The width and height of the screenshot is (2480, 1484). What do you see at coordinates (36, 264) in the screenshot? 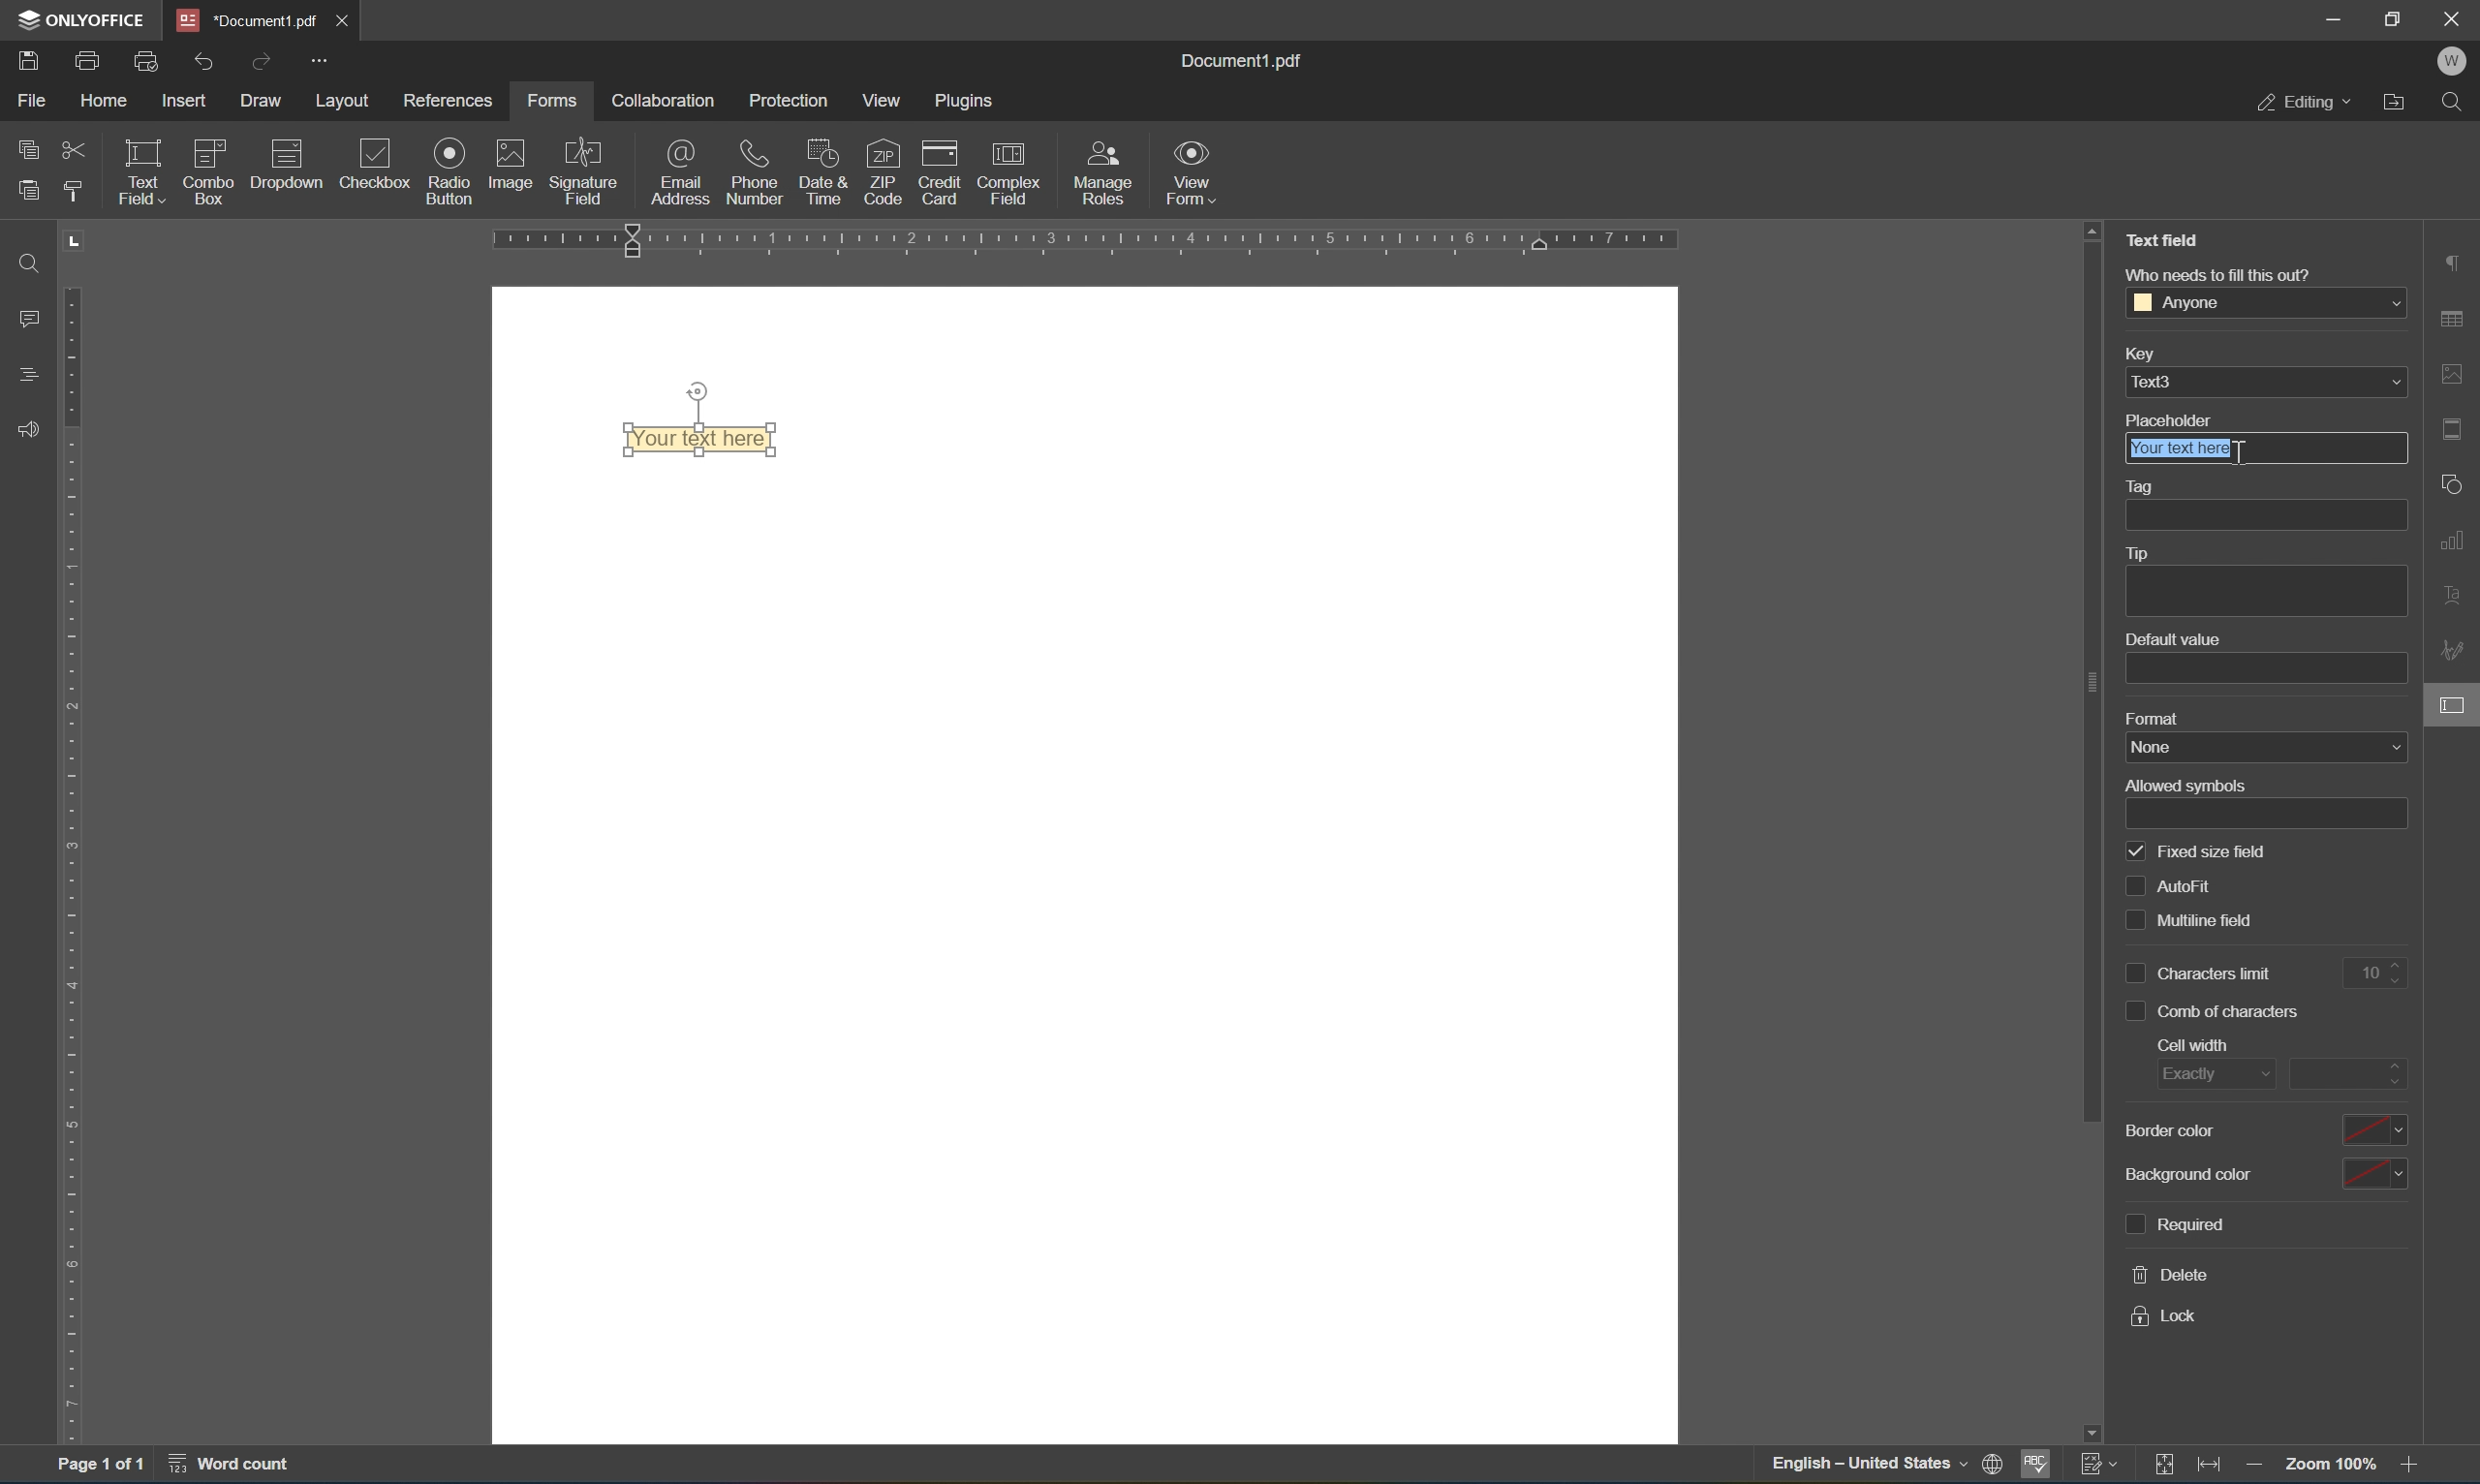
I see `find` at bounding box center [36, 264].